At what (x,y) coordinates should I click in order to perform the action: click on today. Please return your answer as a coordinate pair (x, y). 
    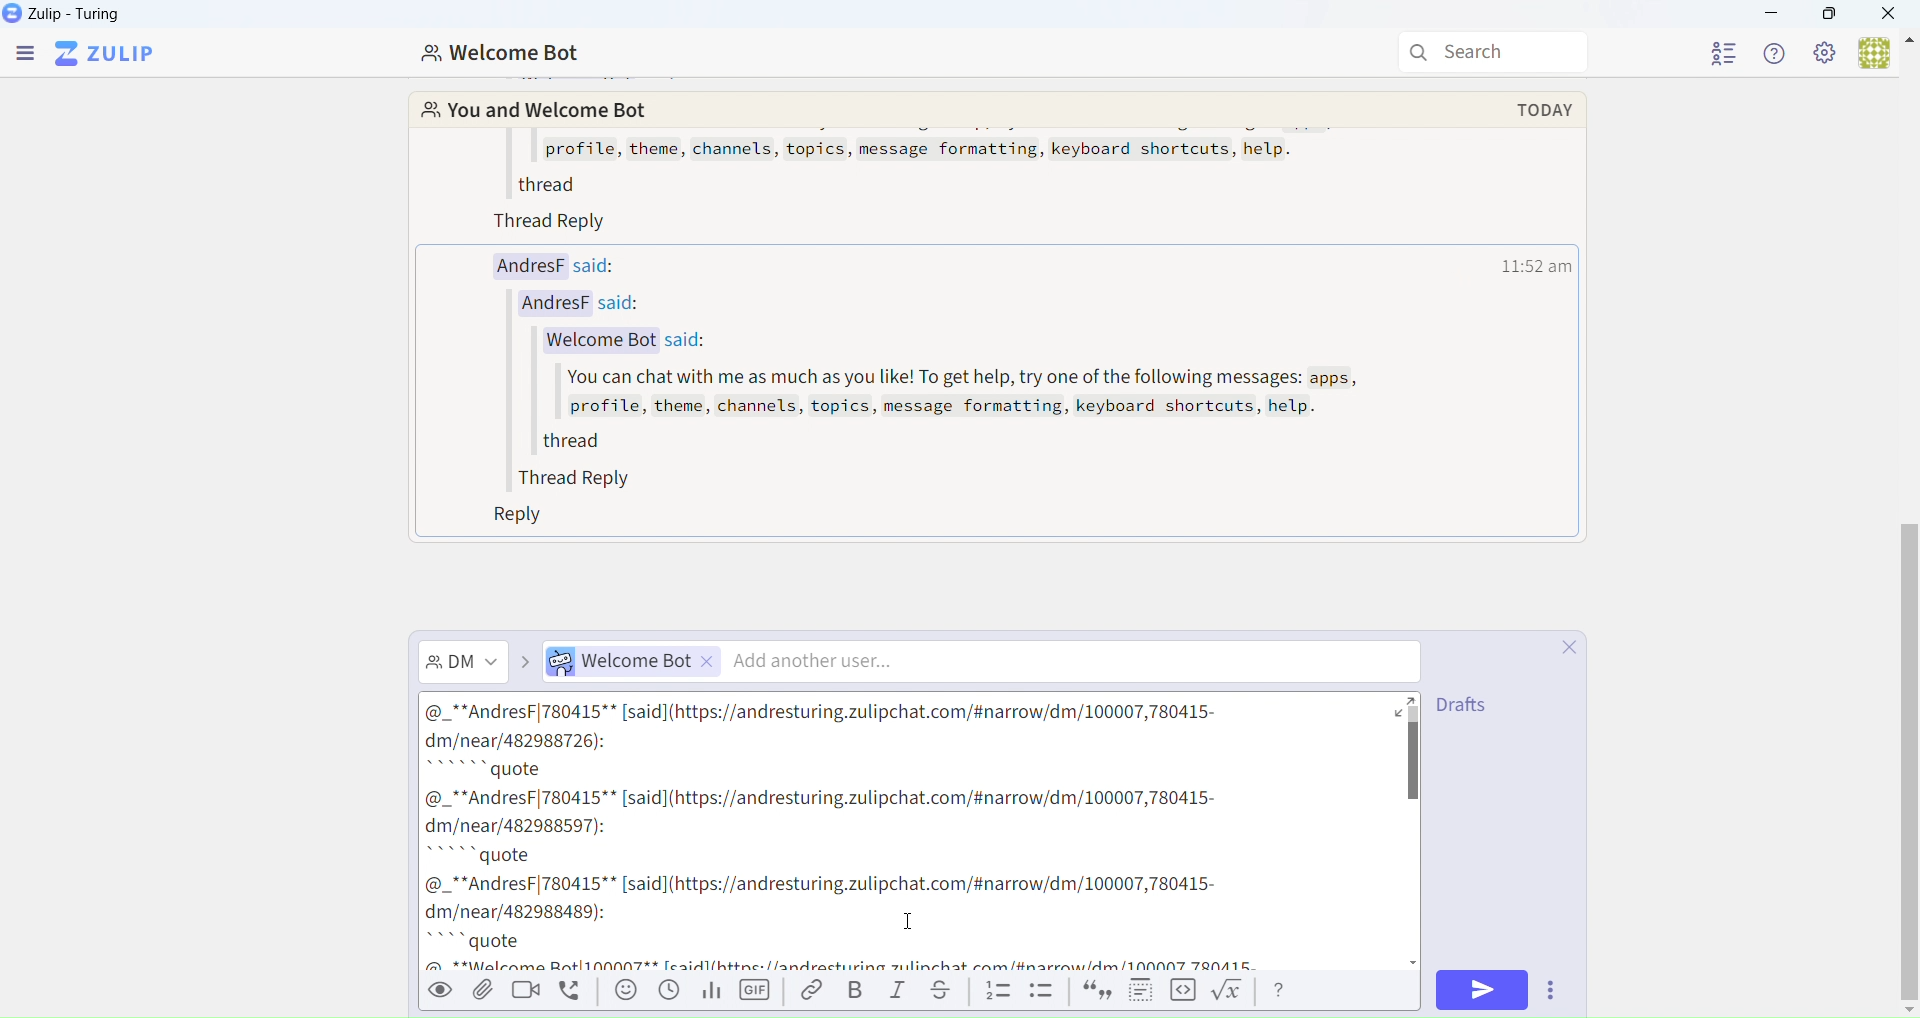
    Looking at the image, I should click on (1546, 108).